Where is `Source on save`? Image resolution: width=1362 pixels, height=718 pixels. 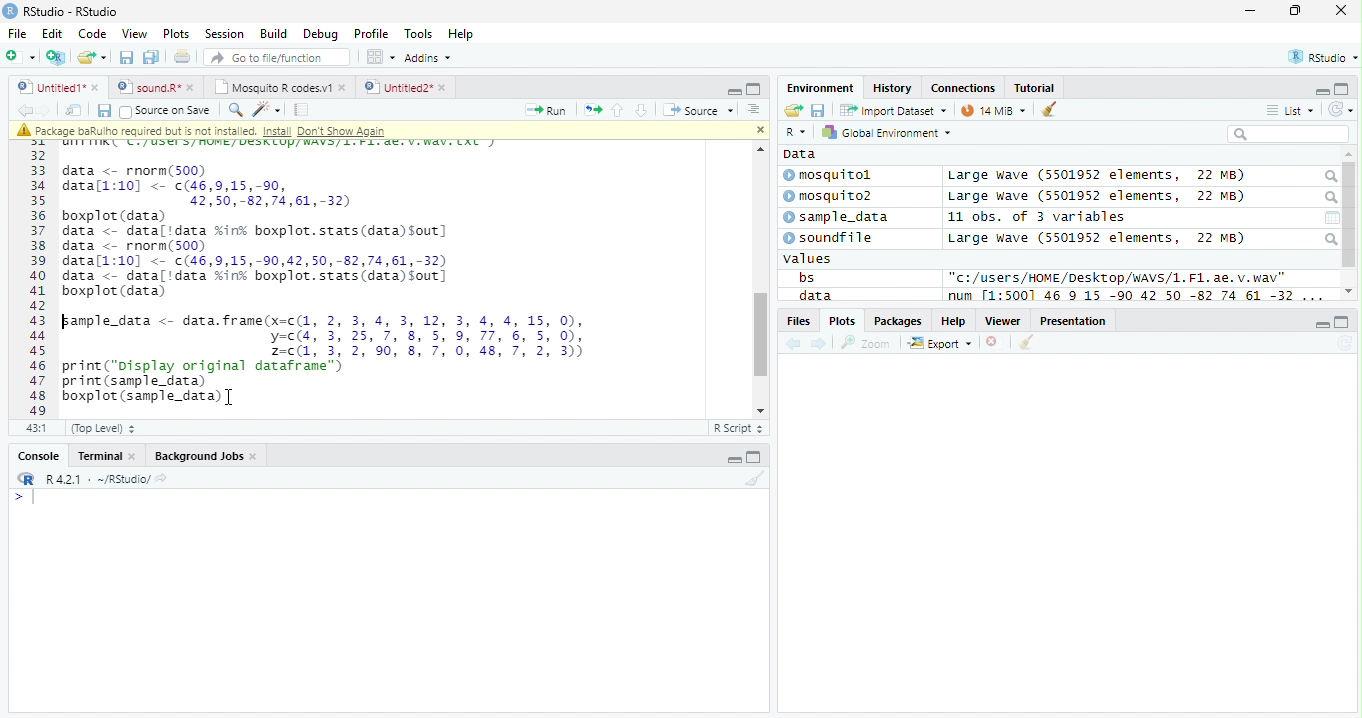
Source on save is located at coordinates (165, 112).